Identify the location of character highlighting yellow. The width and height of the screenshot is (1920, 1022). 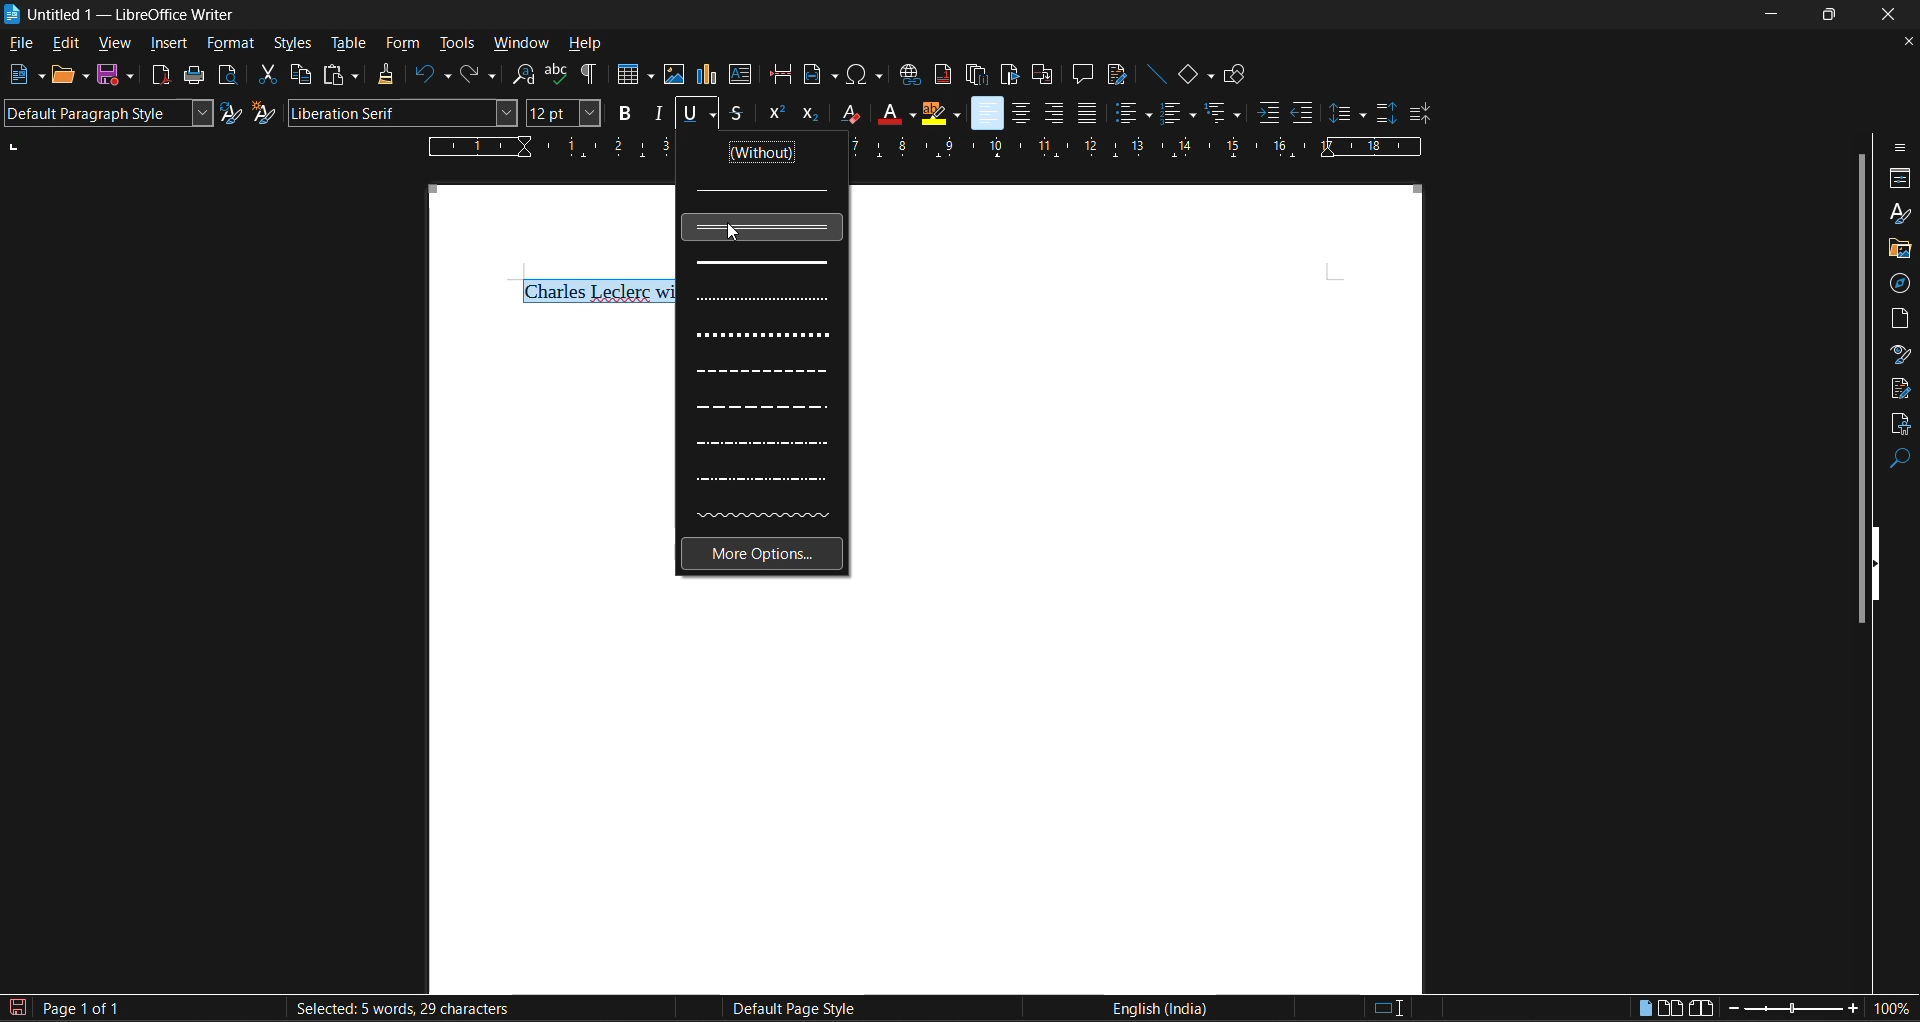
(941, 114).